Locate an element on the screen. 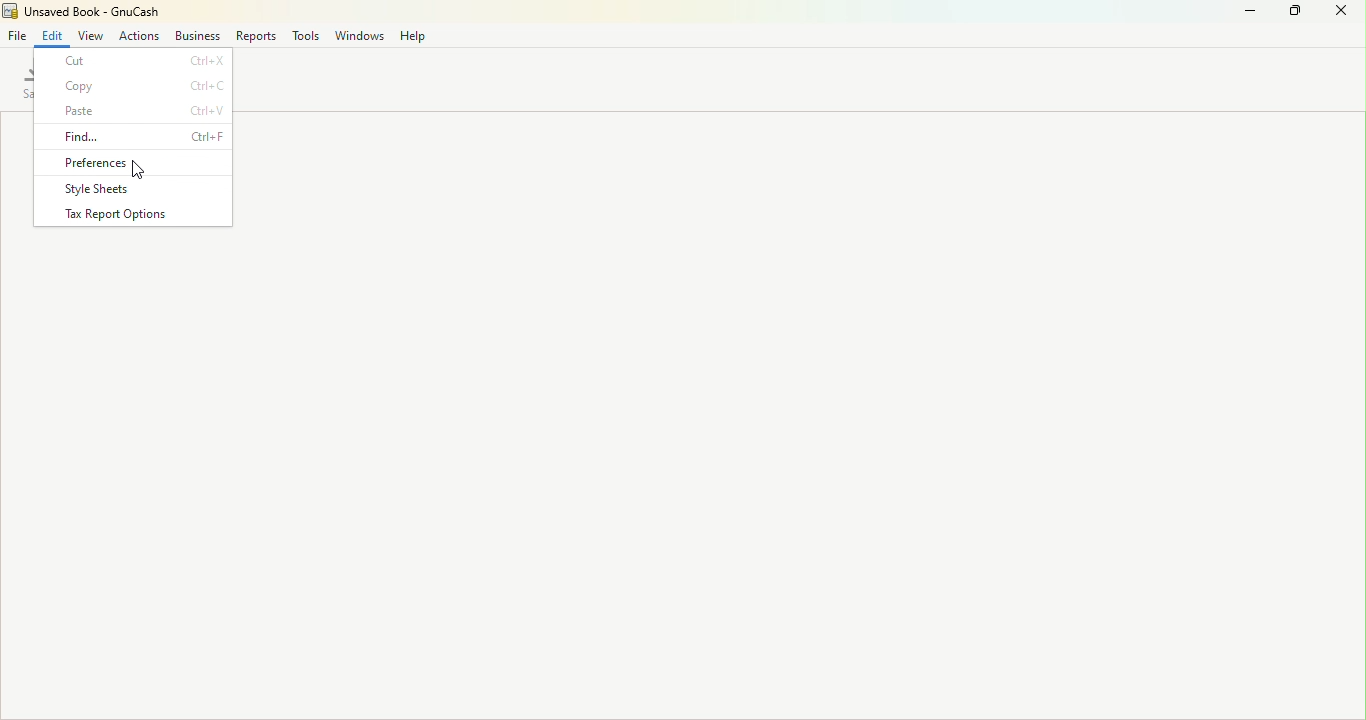 This screenshot has width=1366, height=720. Reports is located at coordinates (258, 37).